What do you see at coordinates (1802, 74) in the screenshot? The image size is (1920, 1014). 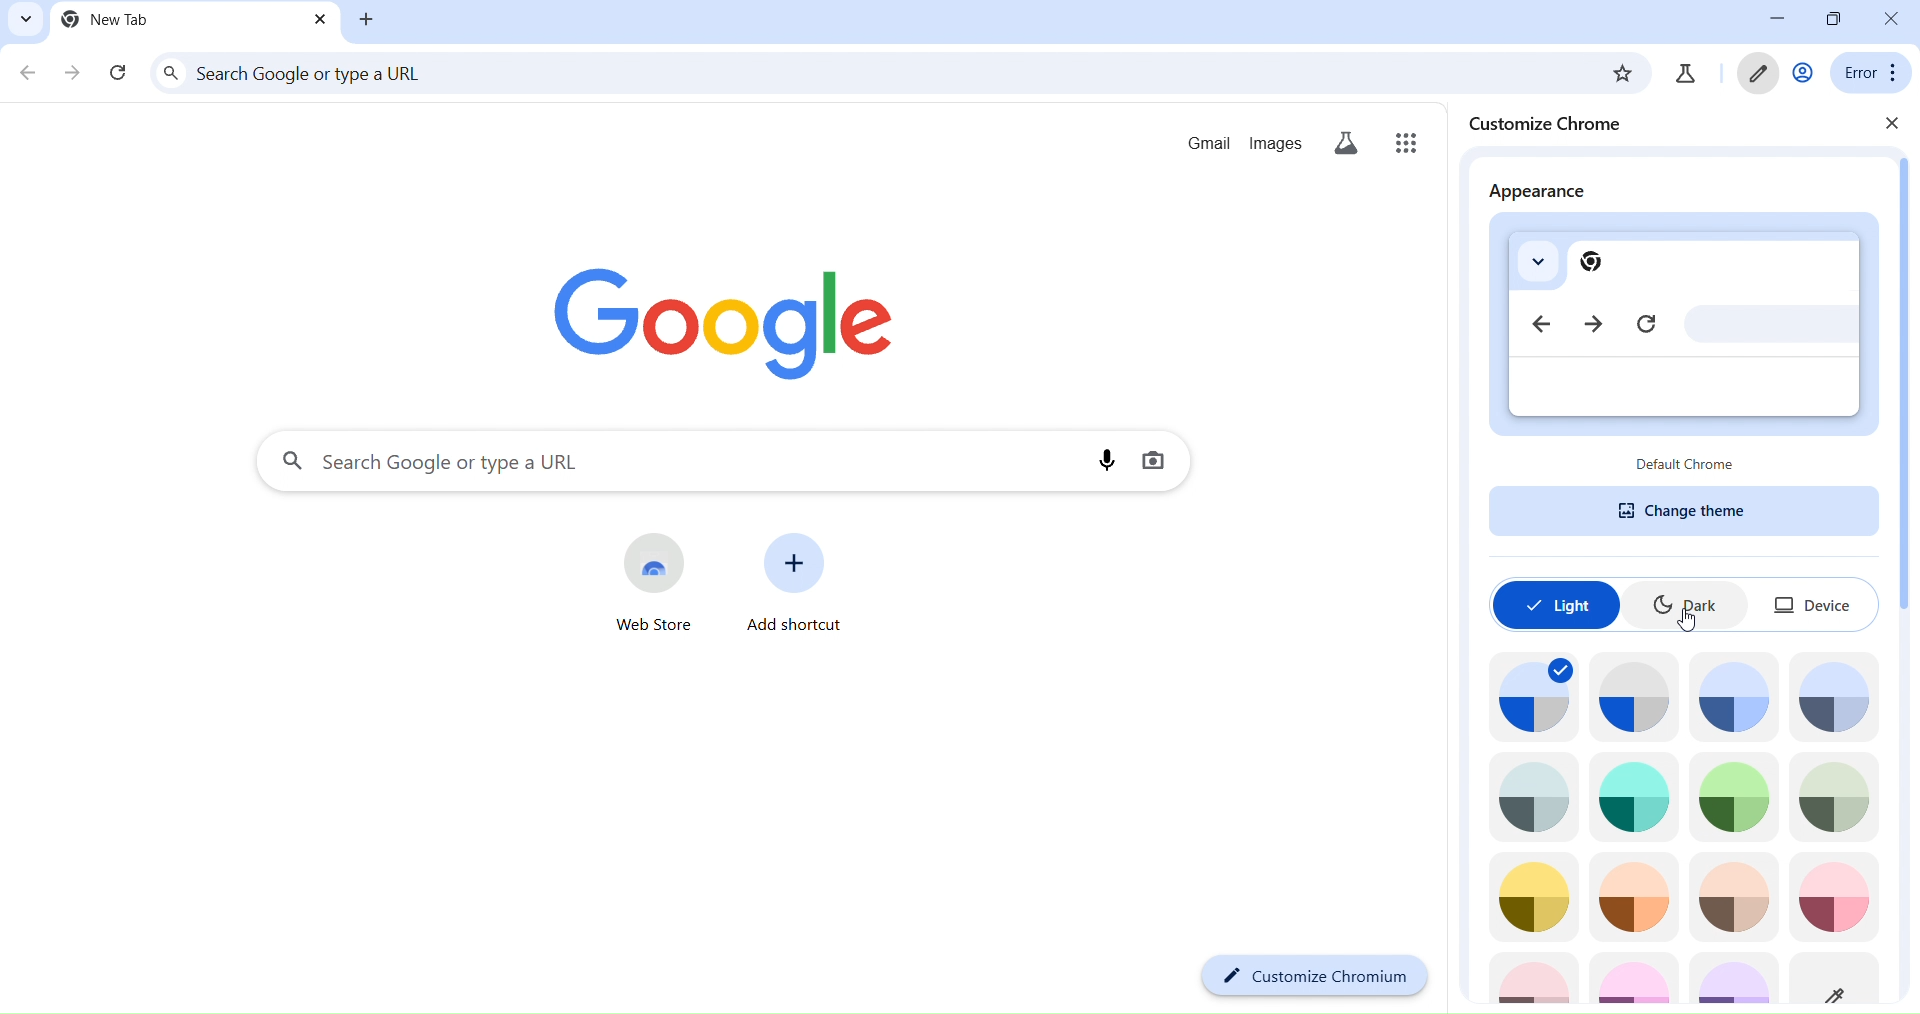 I see `account` at bounding box center [1802, 74].